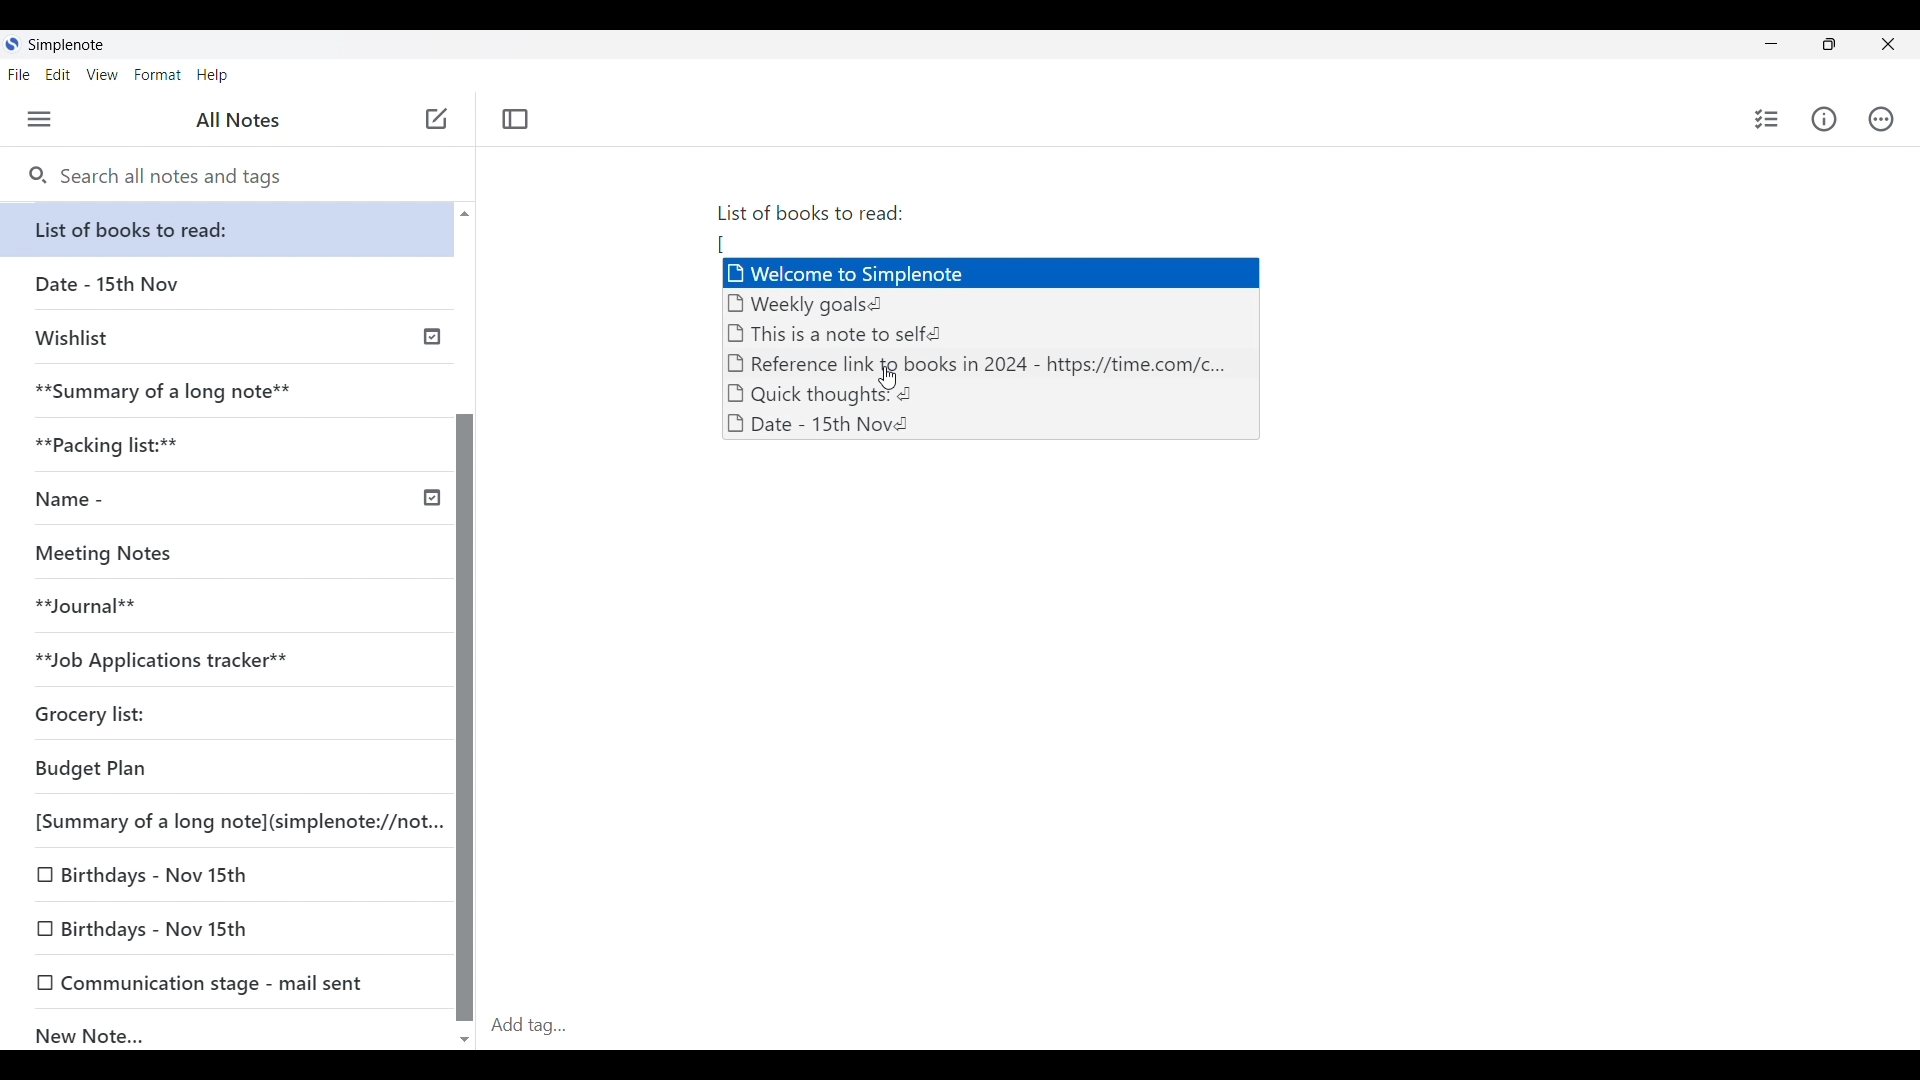 This screenshot has height=1080, width=1920. I want to click on Reference link to books in 2024 - https://time.com/c..., so click(985, 364).